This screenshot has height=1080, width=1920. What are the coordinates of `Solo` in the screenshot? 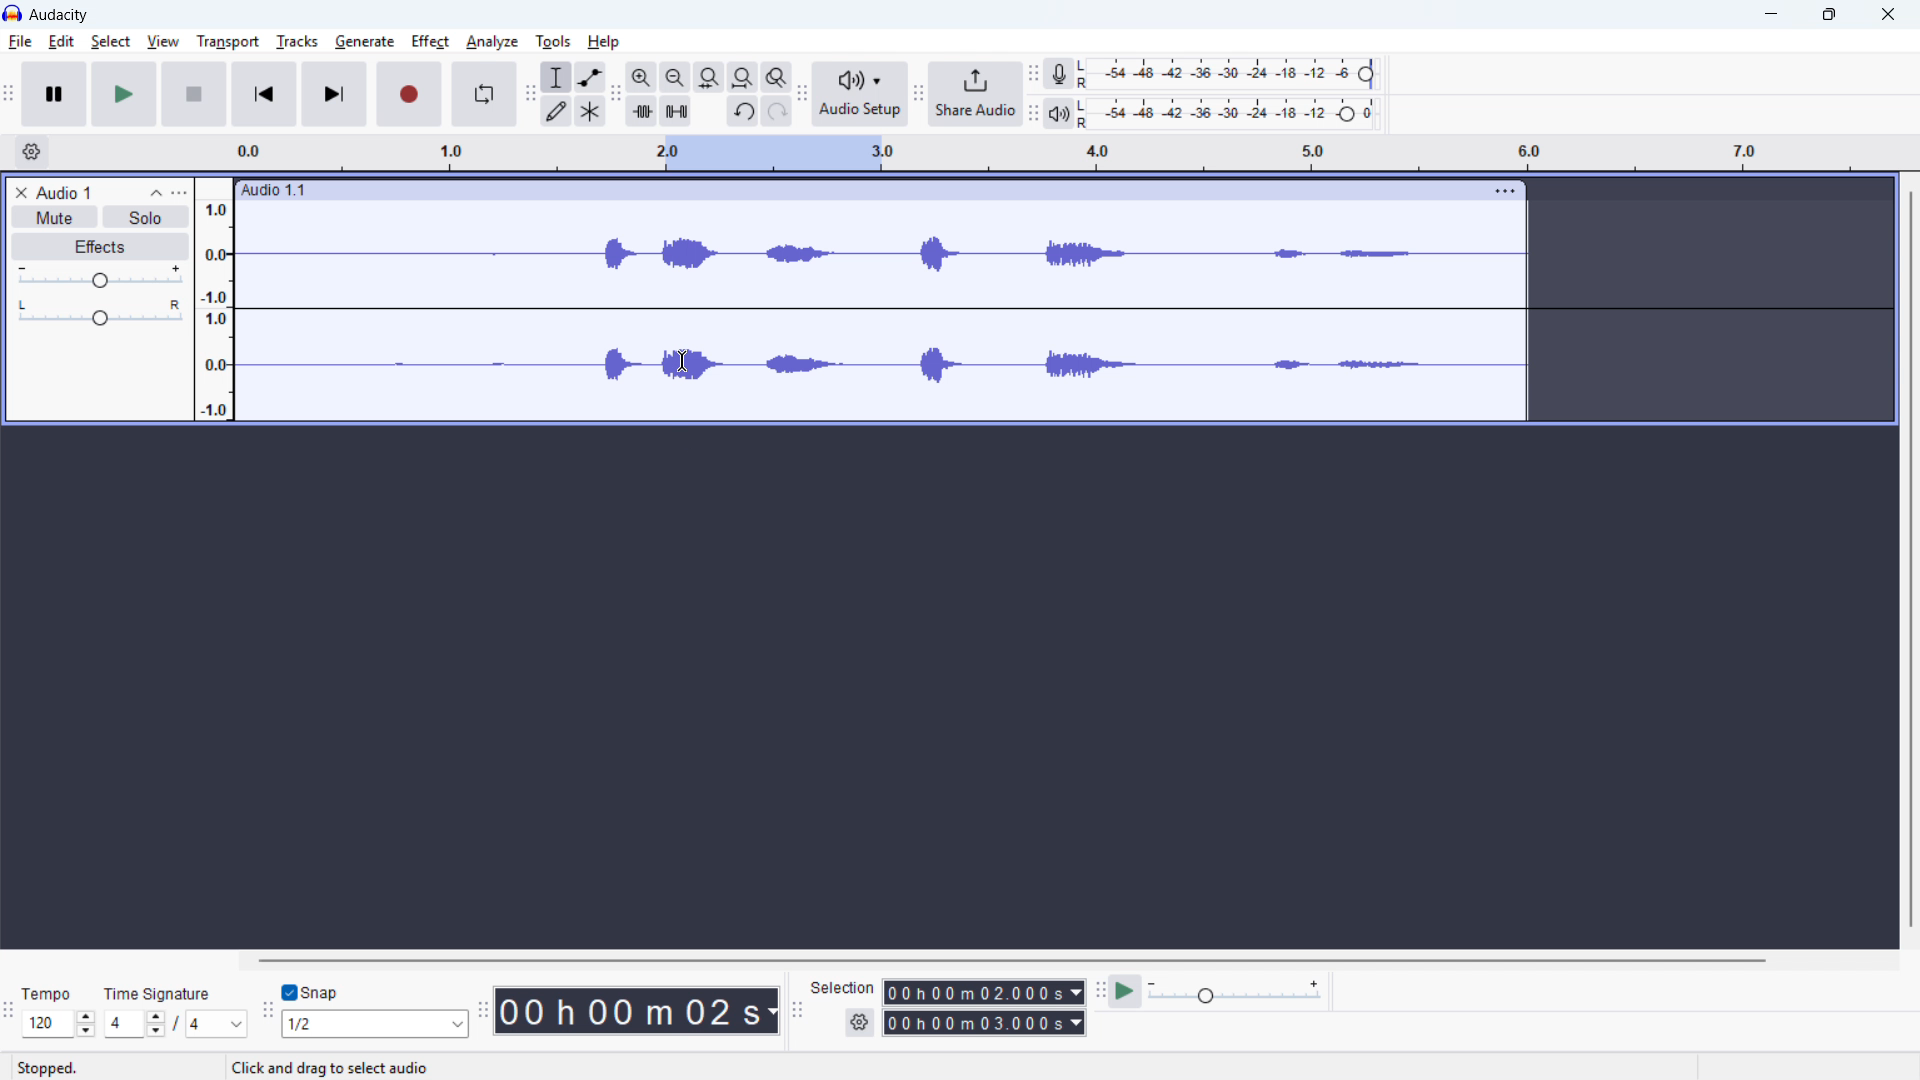 It's located at (147, 217).